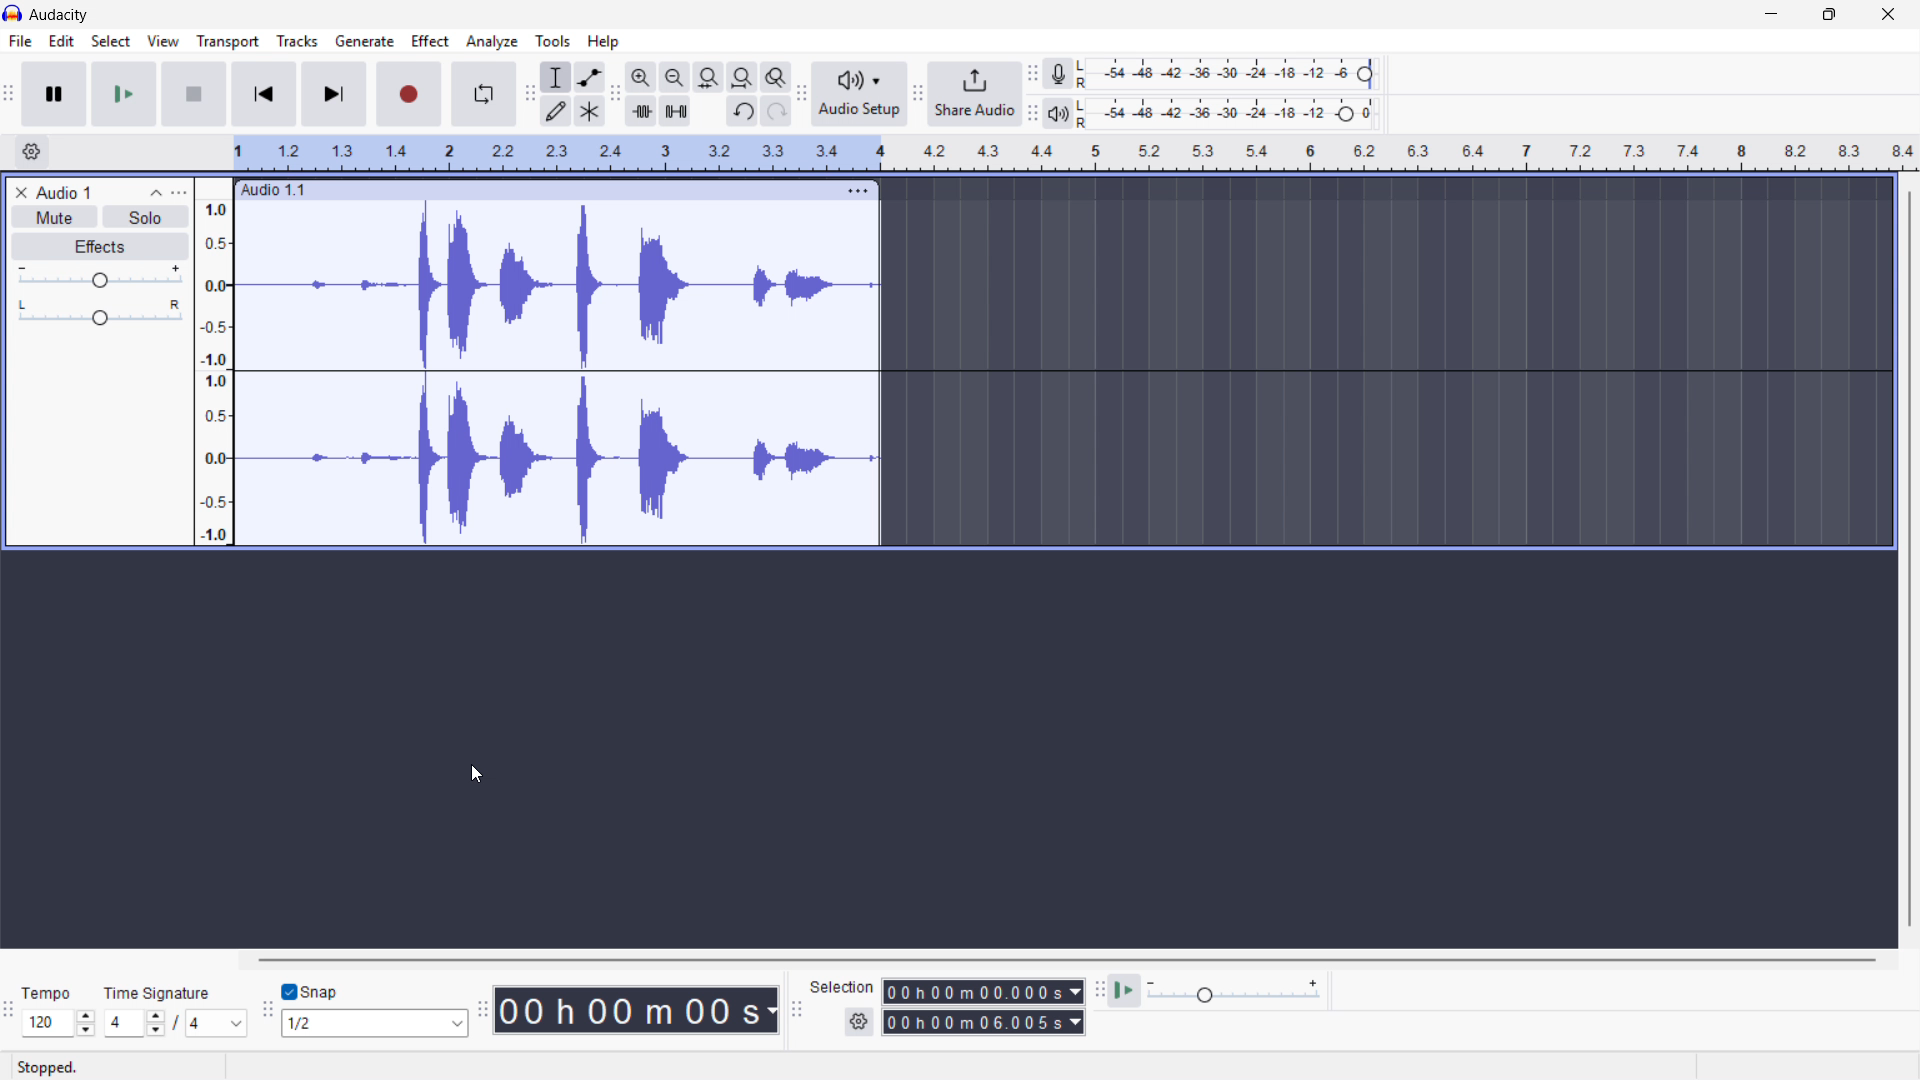 Image resolution: width=1920 pixels, height=1080 pixels. Describe the element at coordinates (675, 77) in the screenshot. I see `Zoom out` at that location.